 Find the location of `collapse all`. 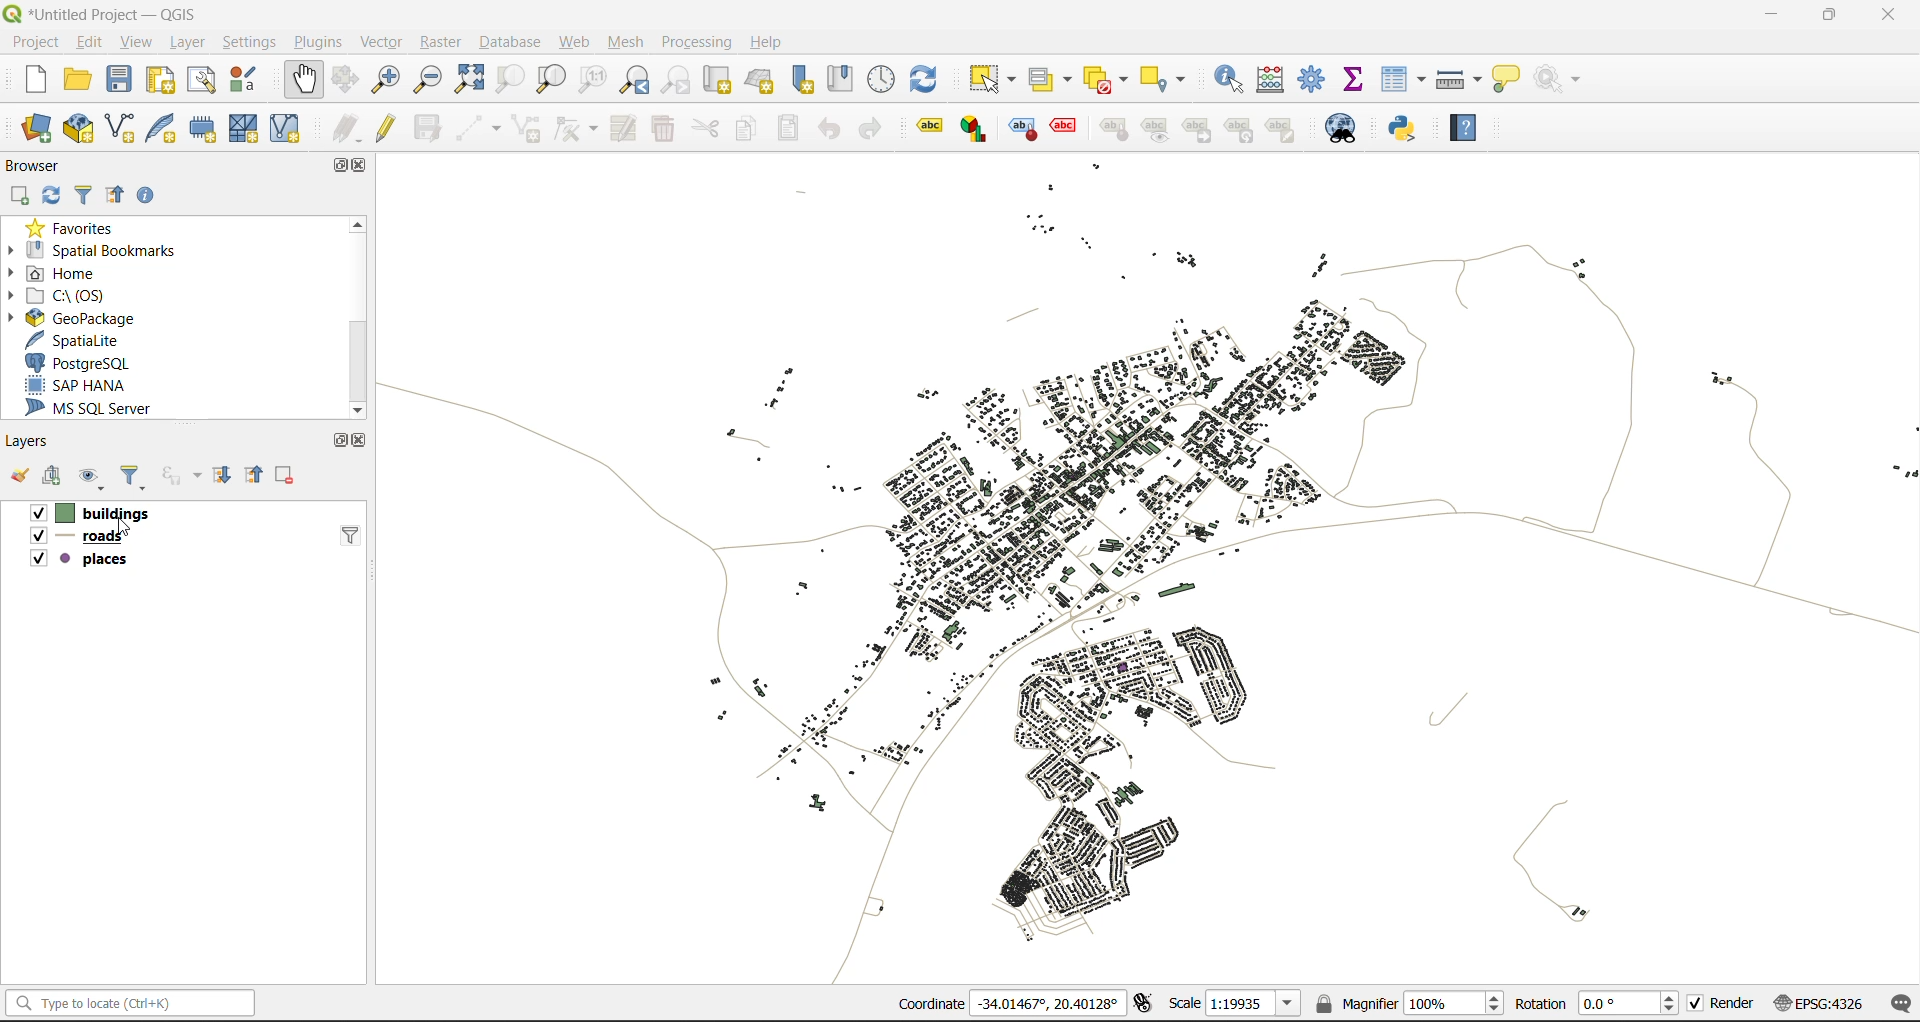

collapse all is located at coordinates (258, 475).